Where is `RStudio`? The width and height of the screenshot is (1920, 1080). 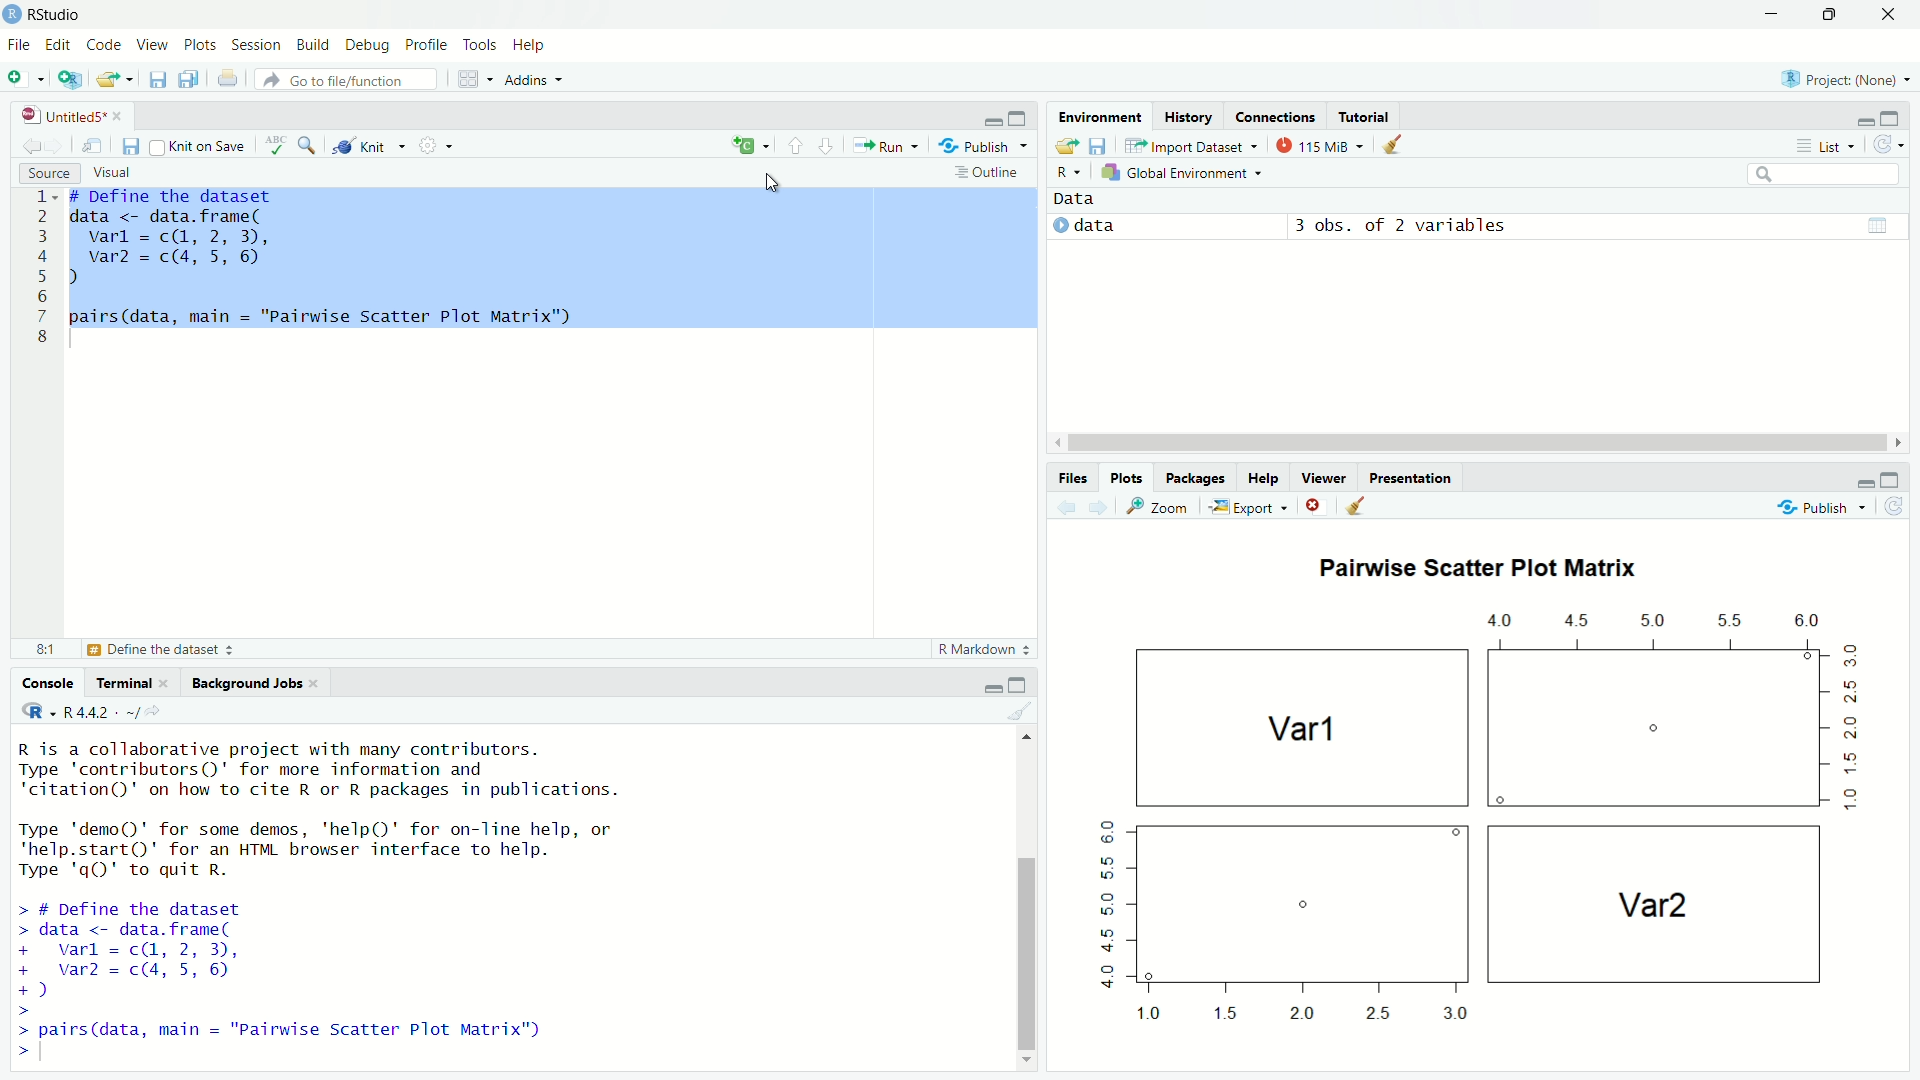
RStudio is located at coordinates (50, 15).